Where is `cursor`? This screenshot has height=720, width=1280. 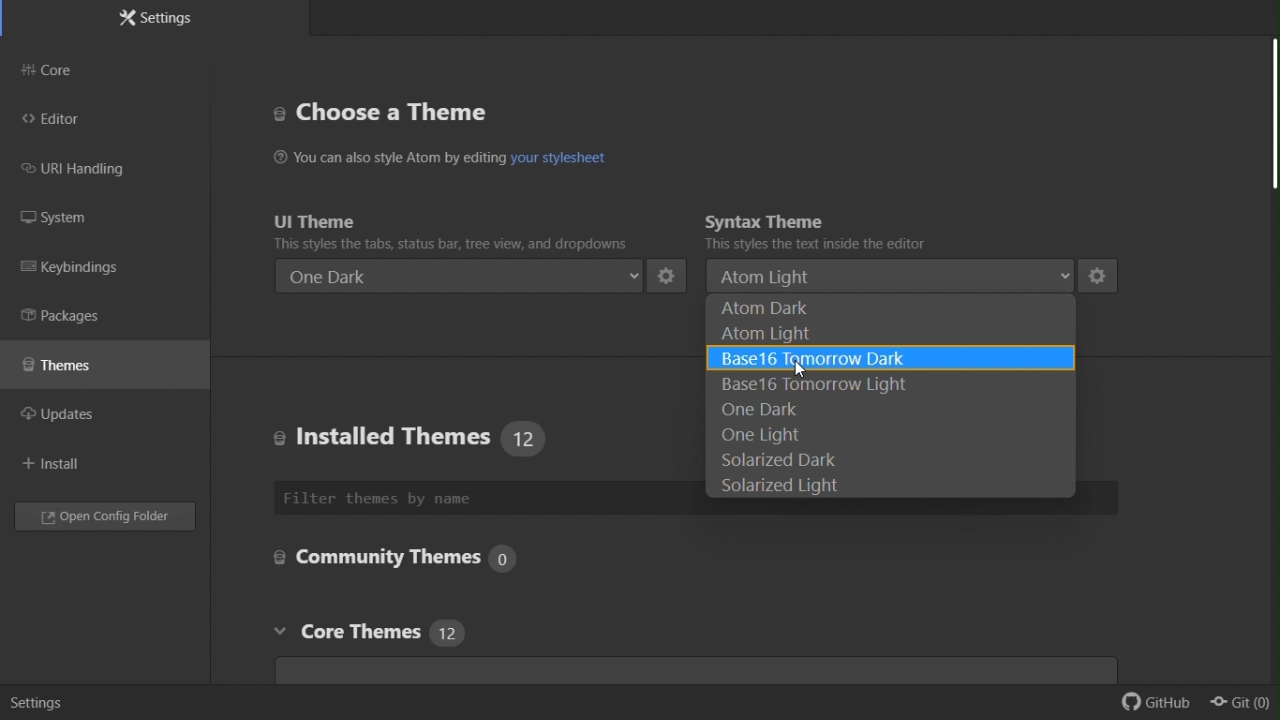
cursor is located at coordinates (803, 366).